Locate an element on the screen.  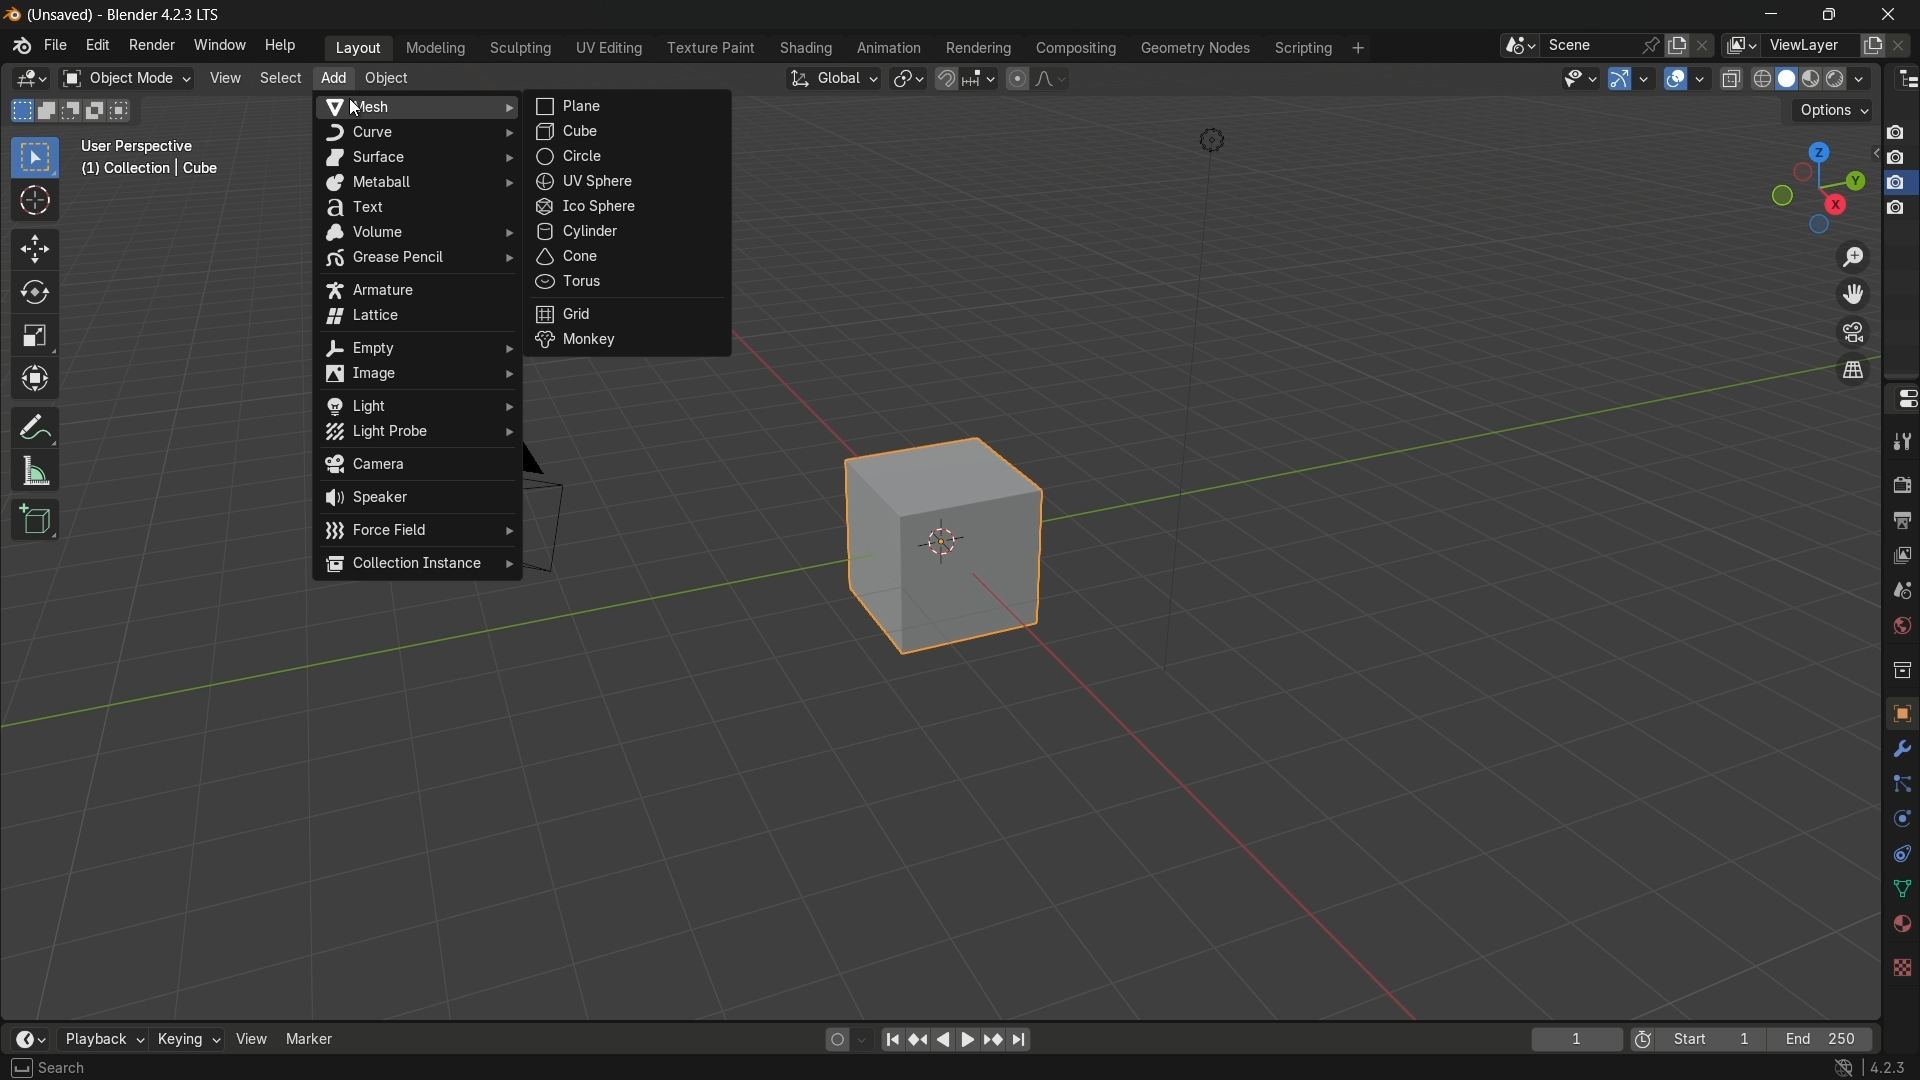
view is located at coordinates (223, 78).